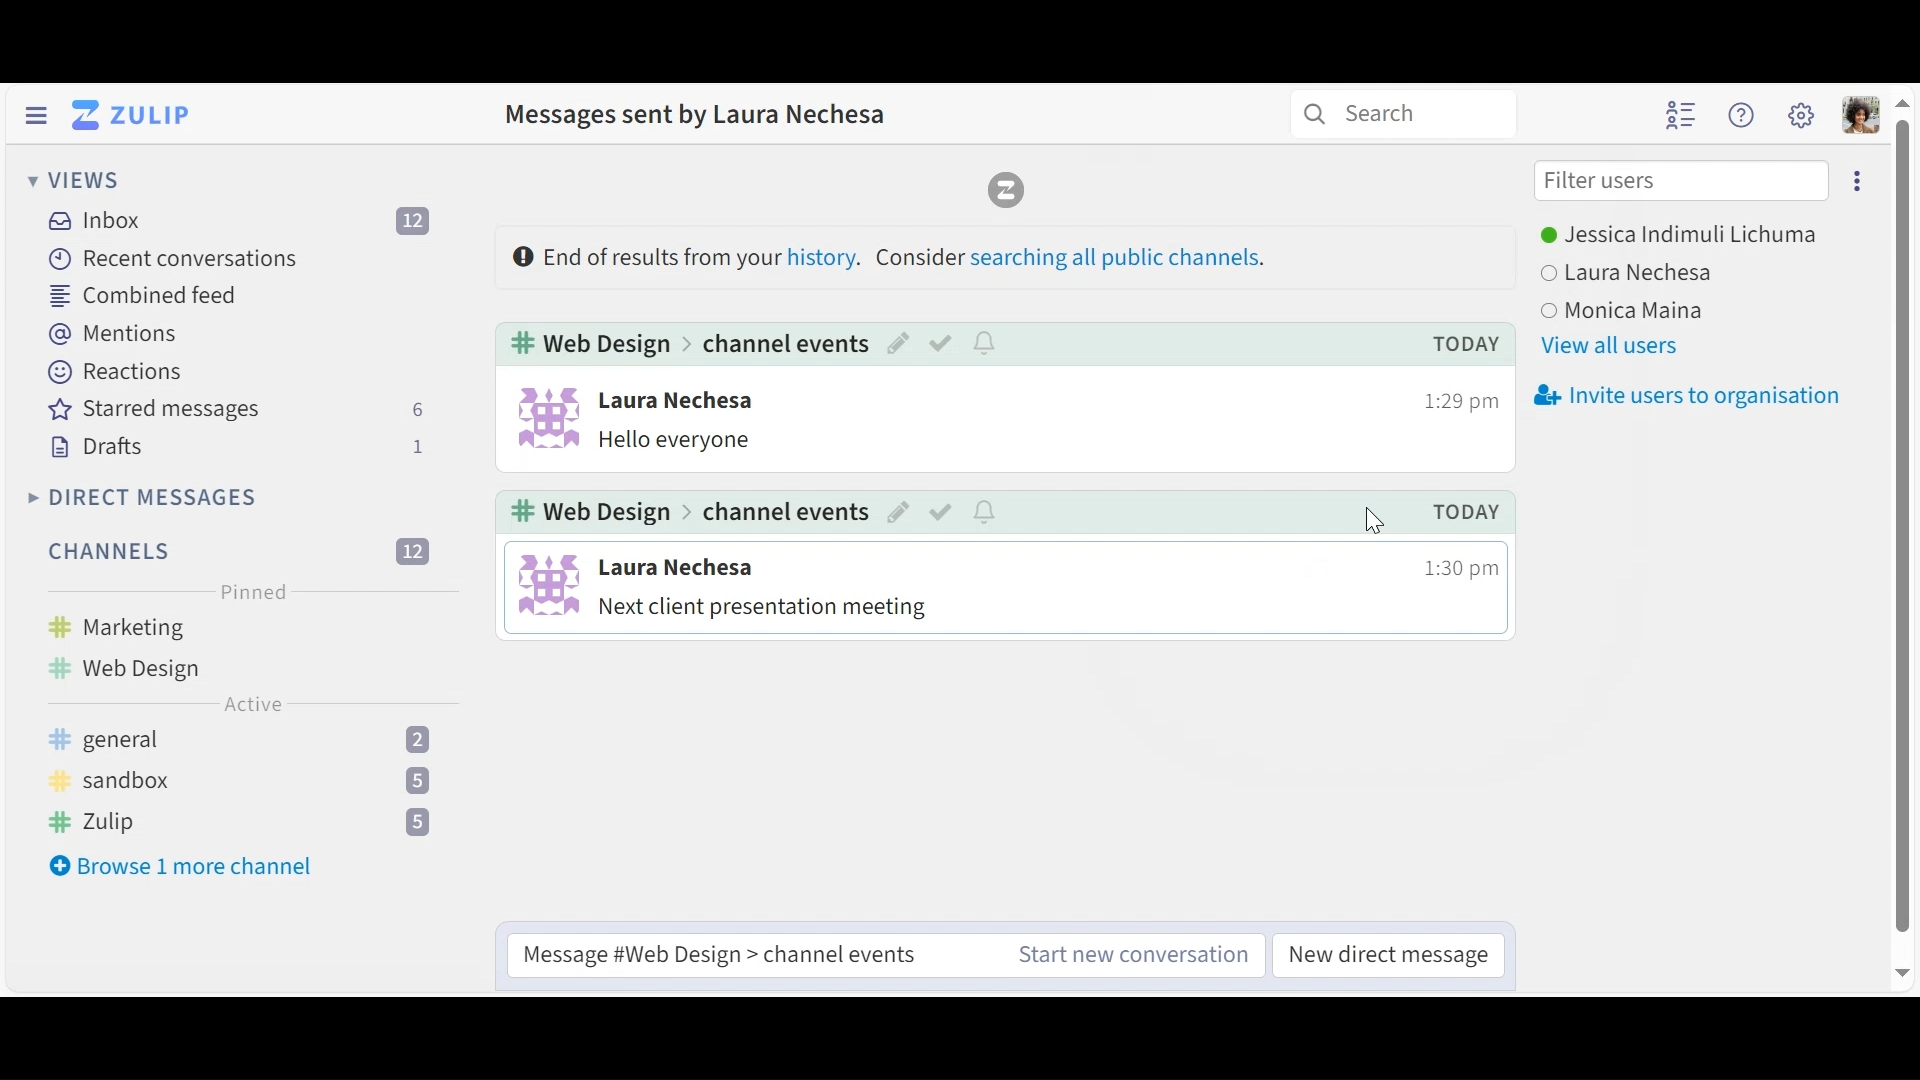 This screenshot has height=1080, width=1920. I want to click on mark, so click(940, 343).